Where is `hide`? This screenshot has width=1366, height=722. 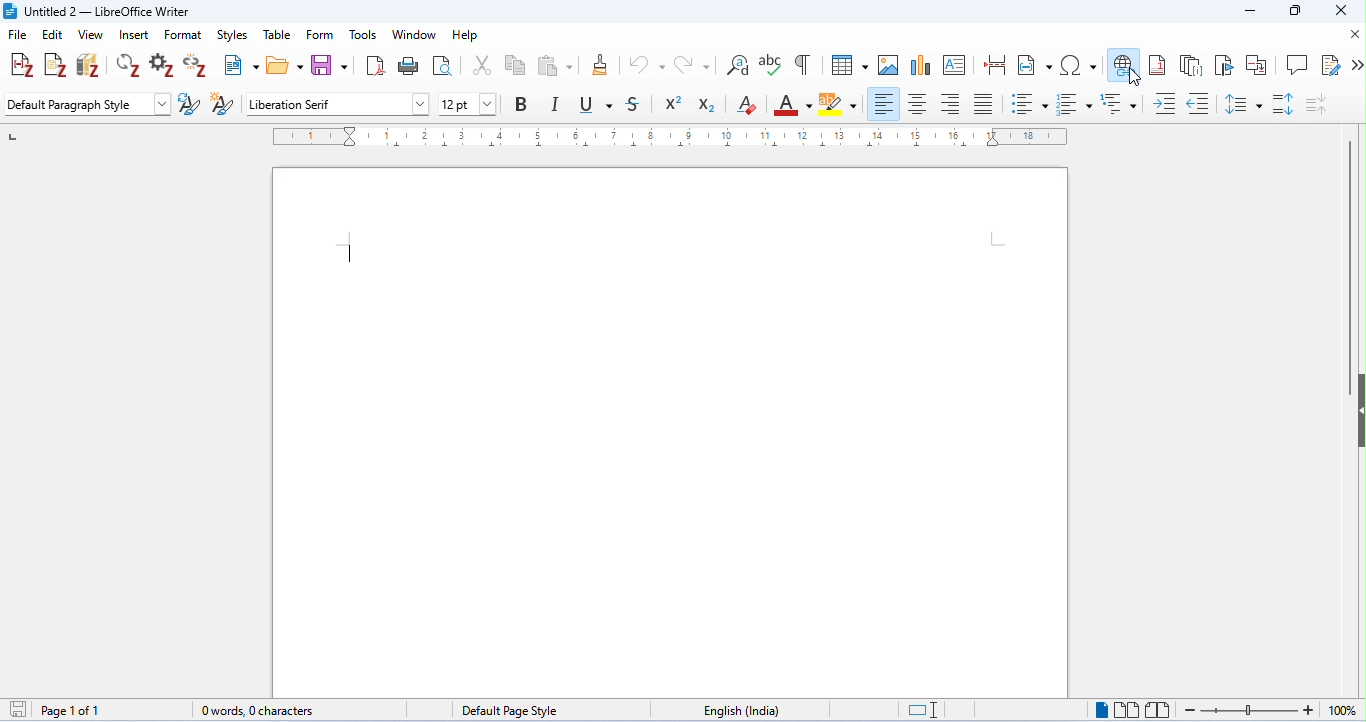 hide is located at coordinates (1357, 413).